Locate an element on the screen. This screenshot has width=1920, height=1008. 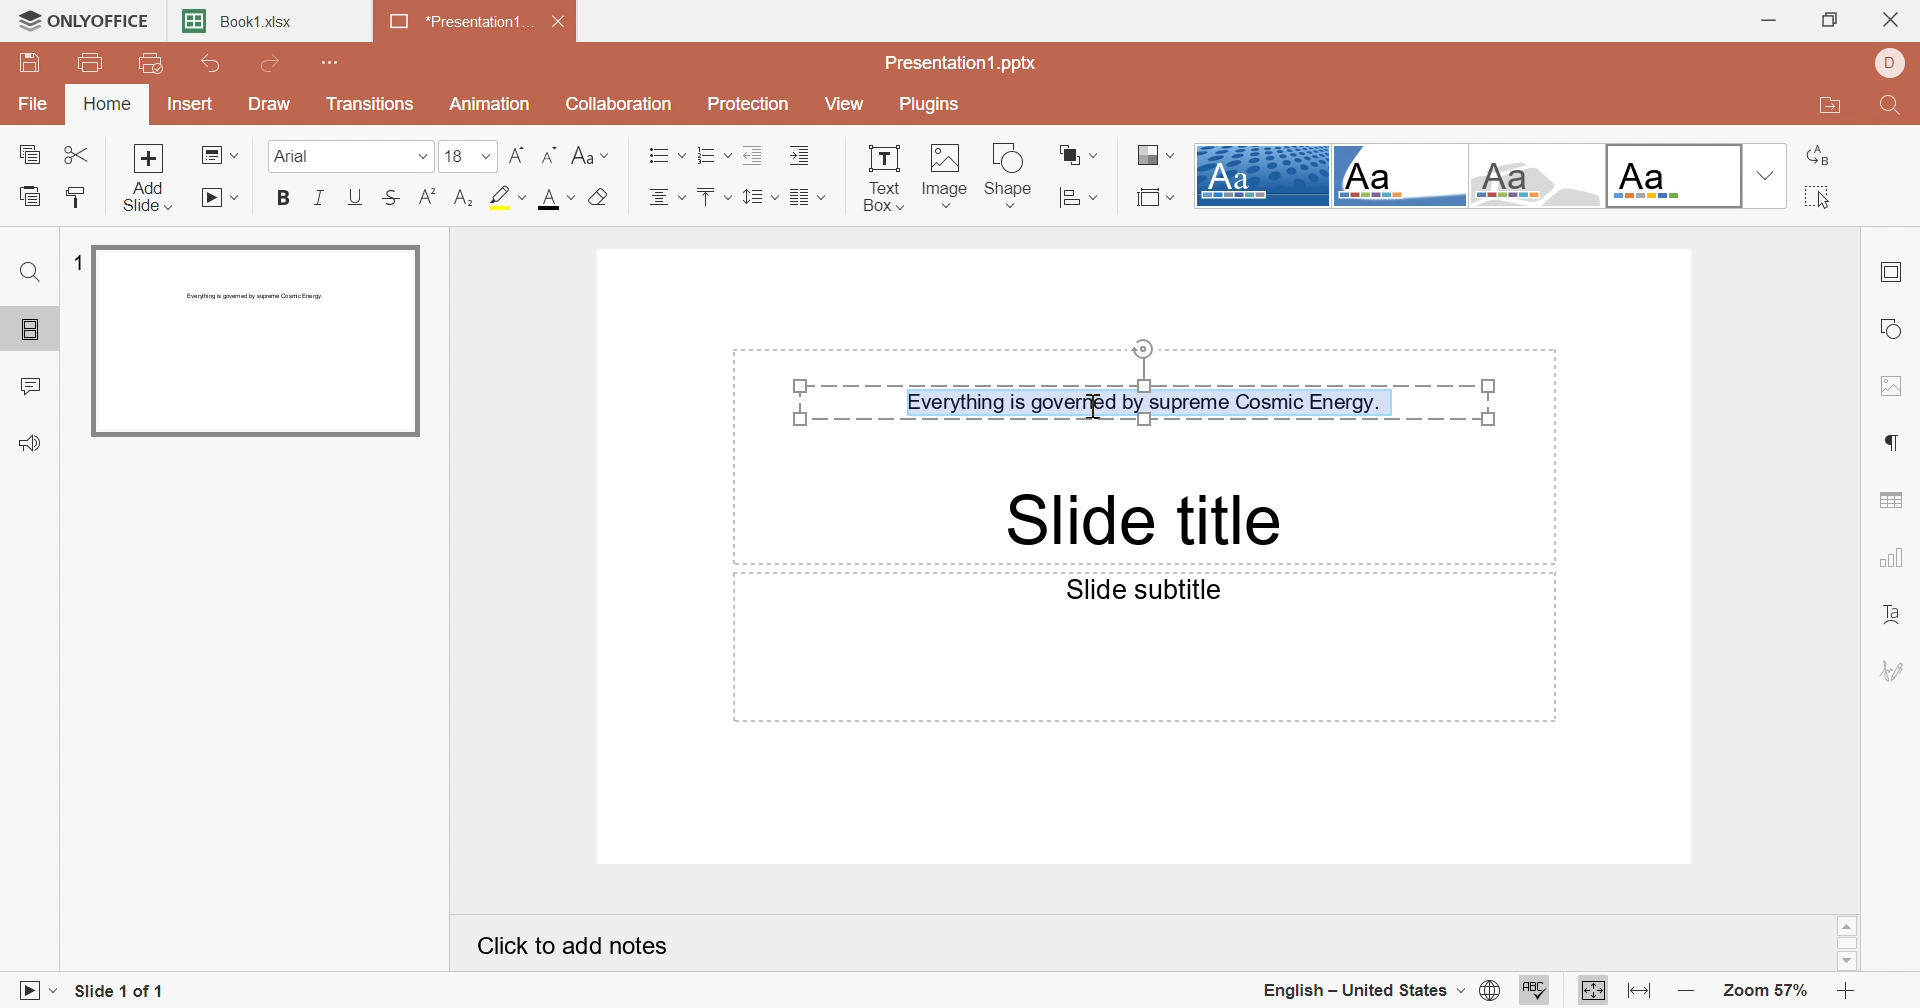
Collaboration is located at coordinates (618, 104).